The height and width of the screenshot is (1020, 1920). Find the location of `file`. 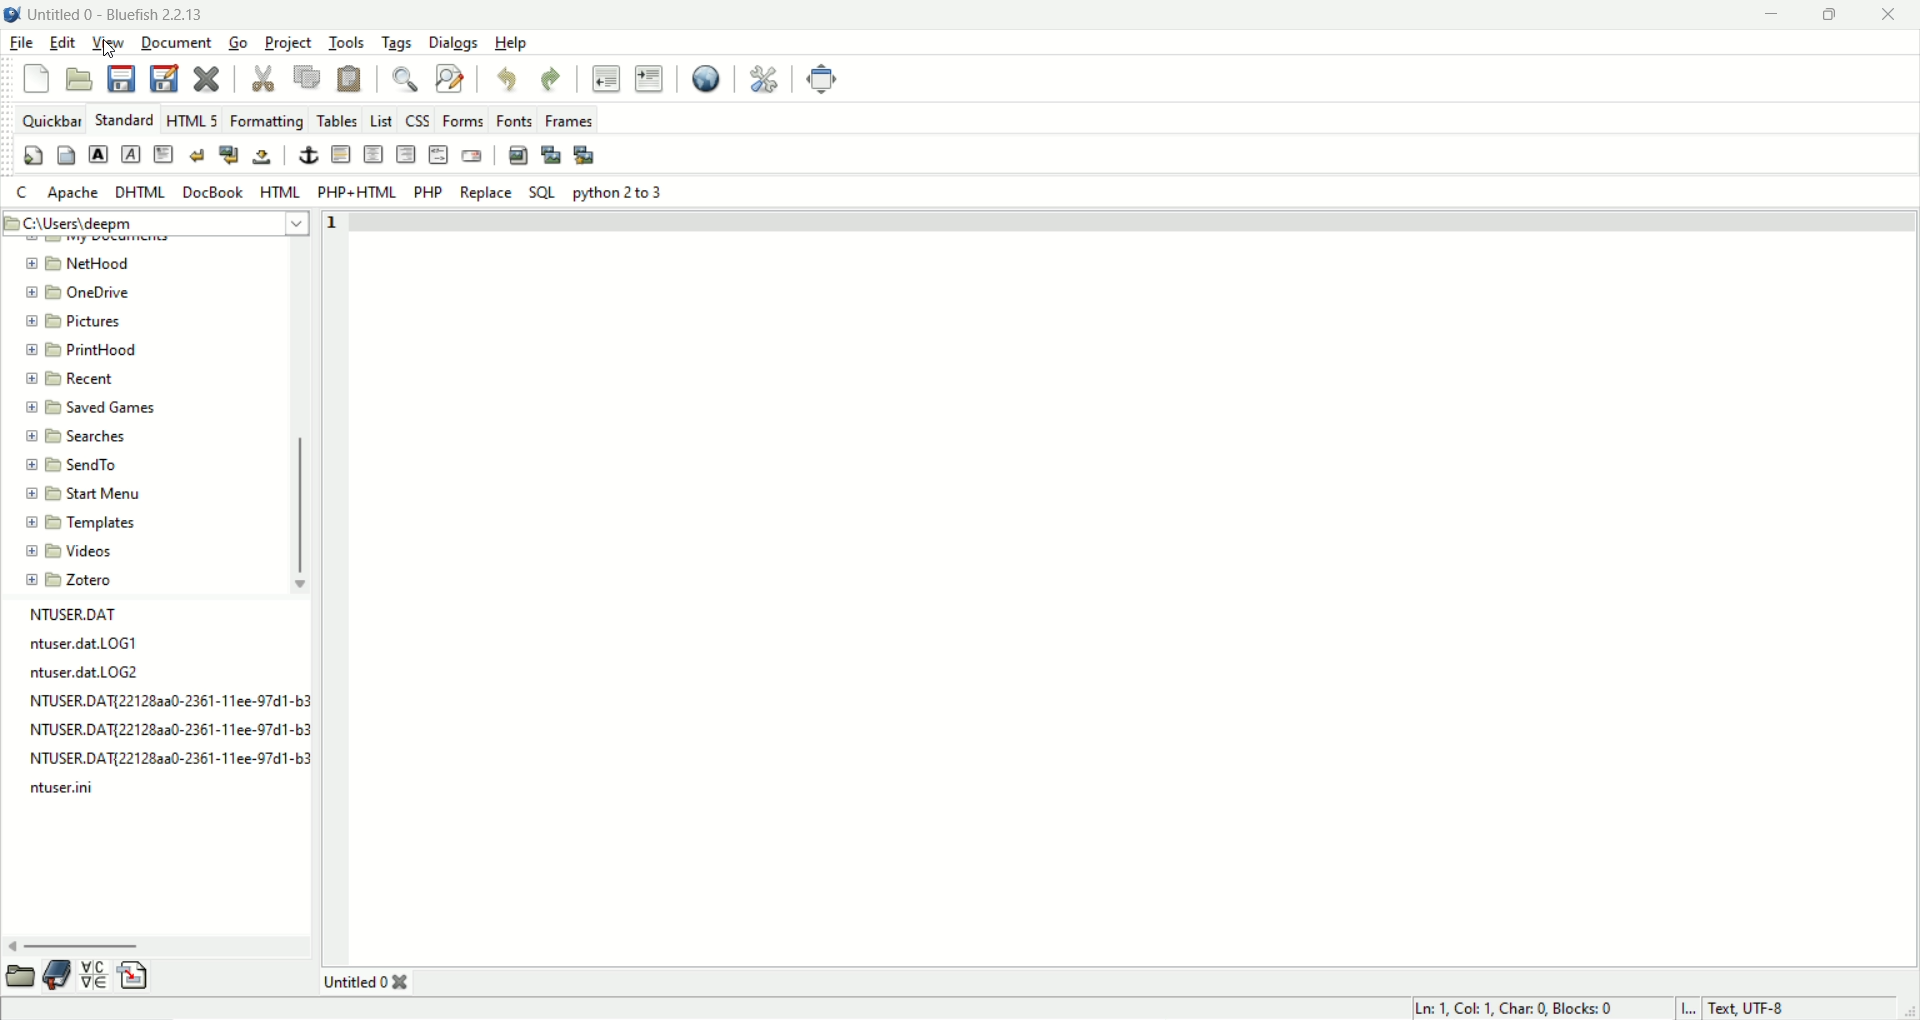

file is located at coordinates (91, 646).